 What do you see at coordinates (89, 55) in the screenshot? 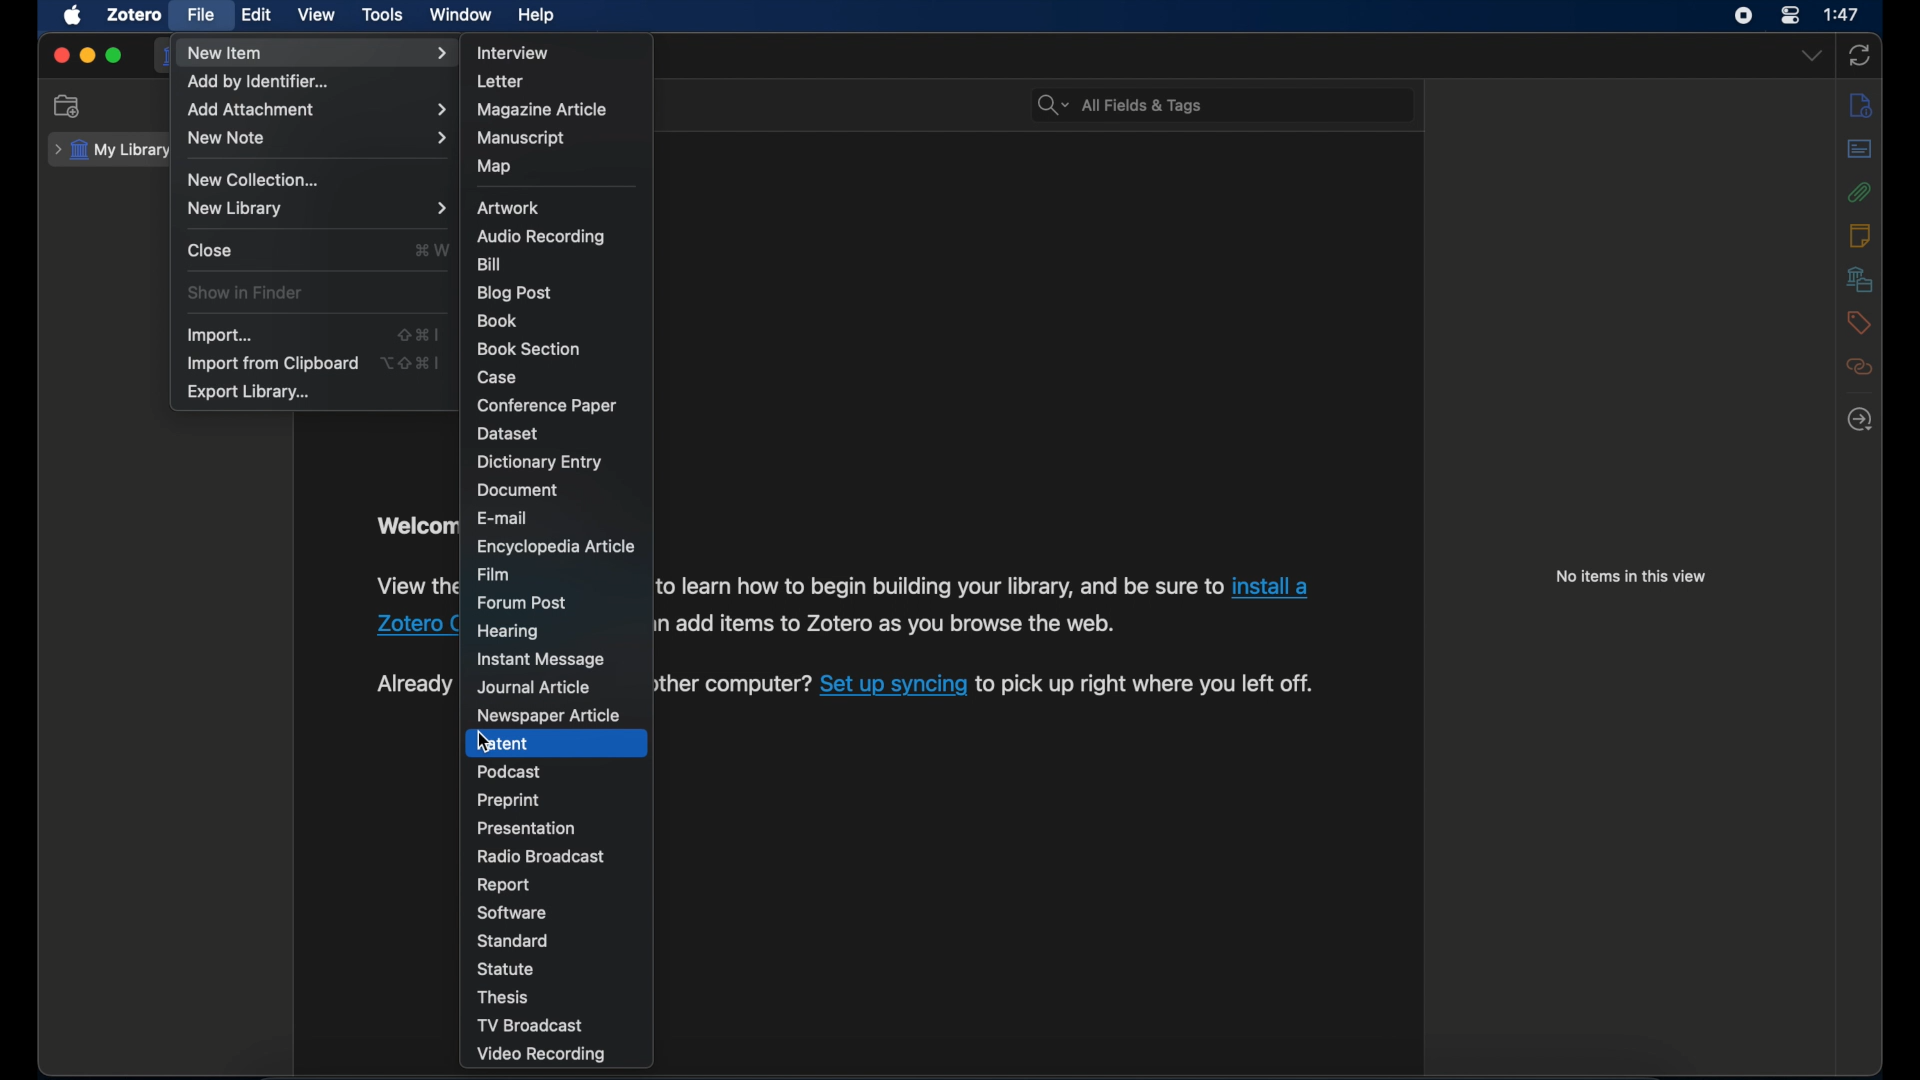
I see `minimize` at bounding box center [89, 55].